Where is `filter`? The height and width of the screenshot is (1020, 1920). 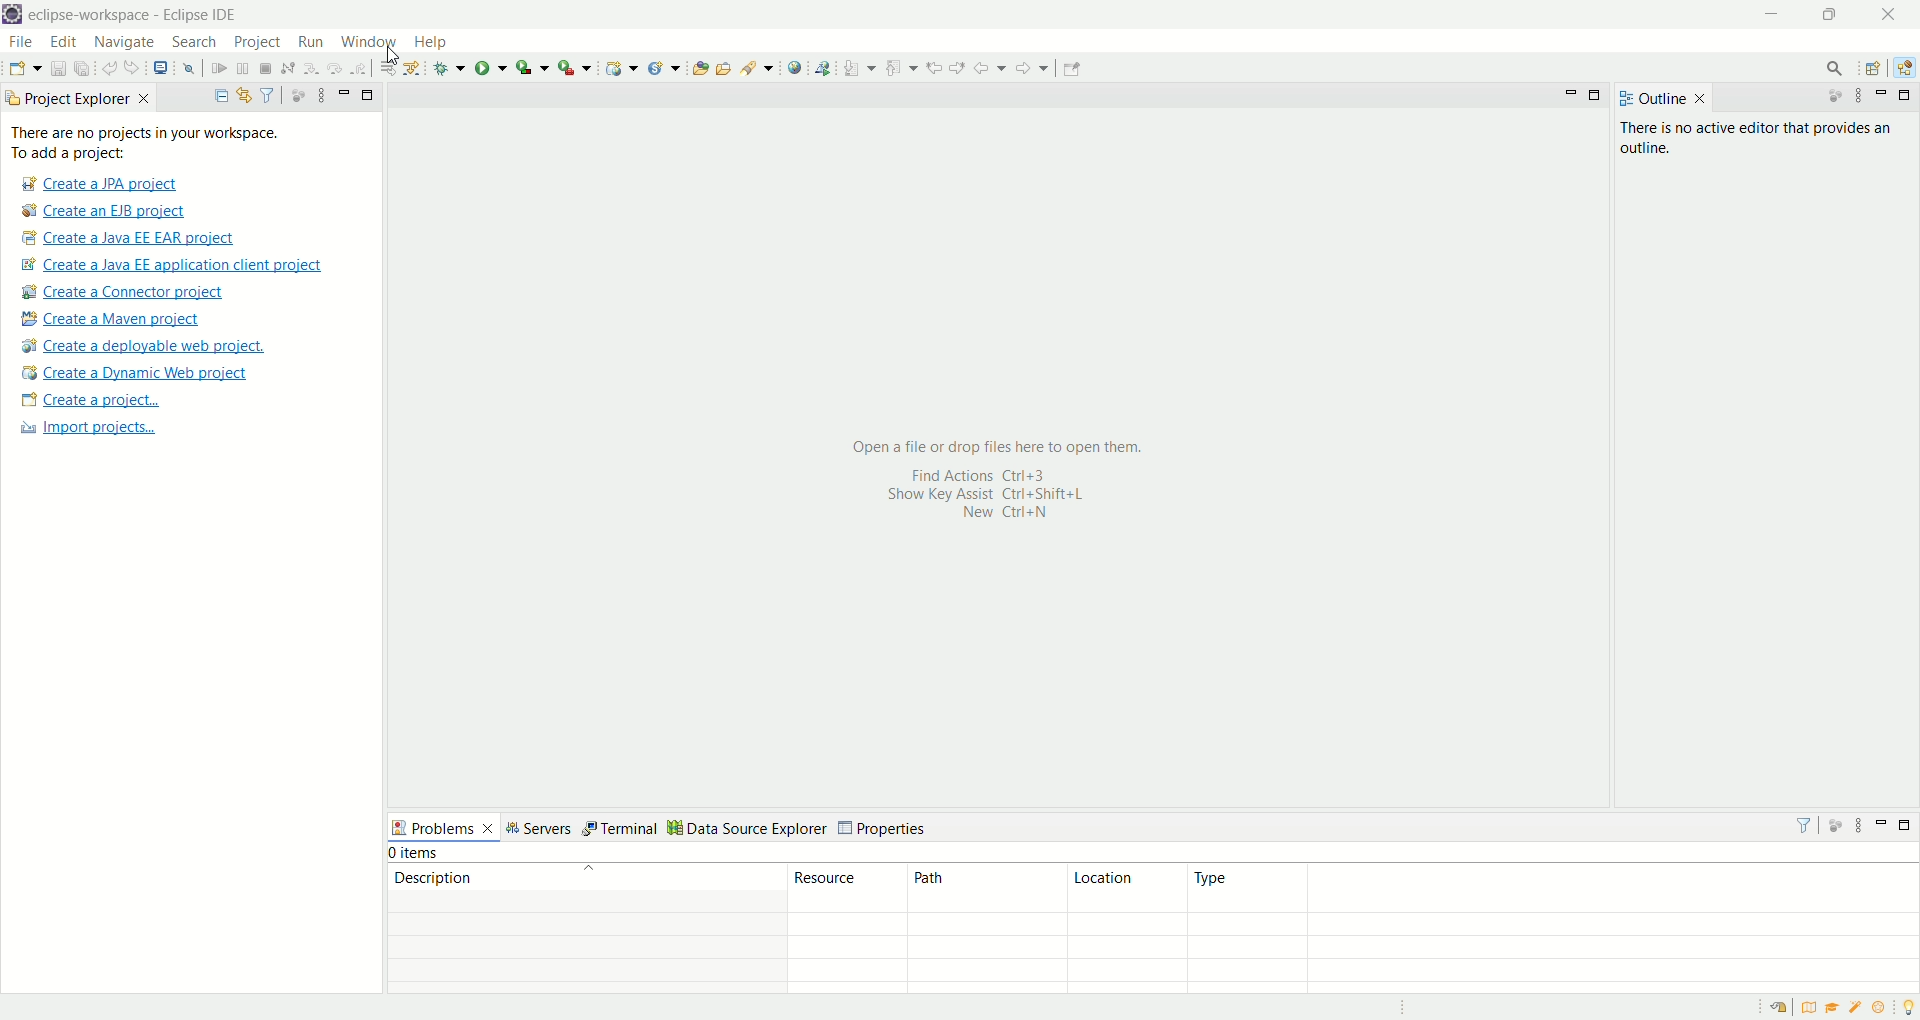 filter is located at coordinates (268, 94).